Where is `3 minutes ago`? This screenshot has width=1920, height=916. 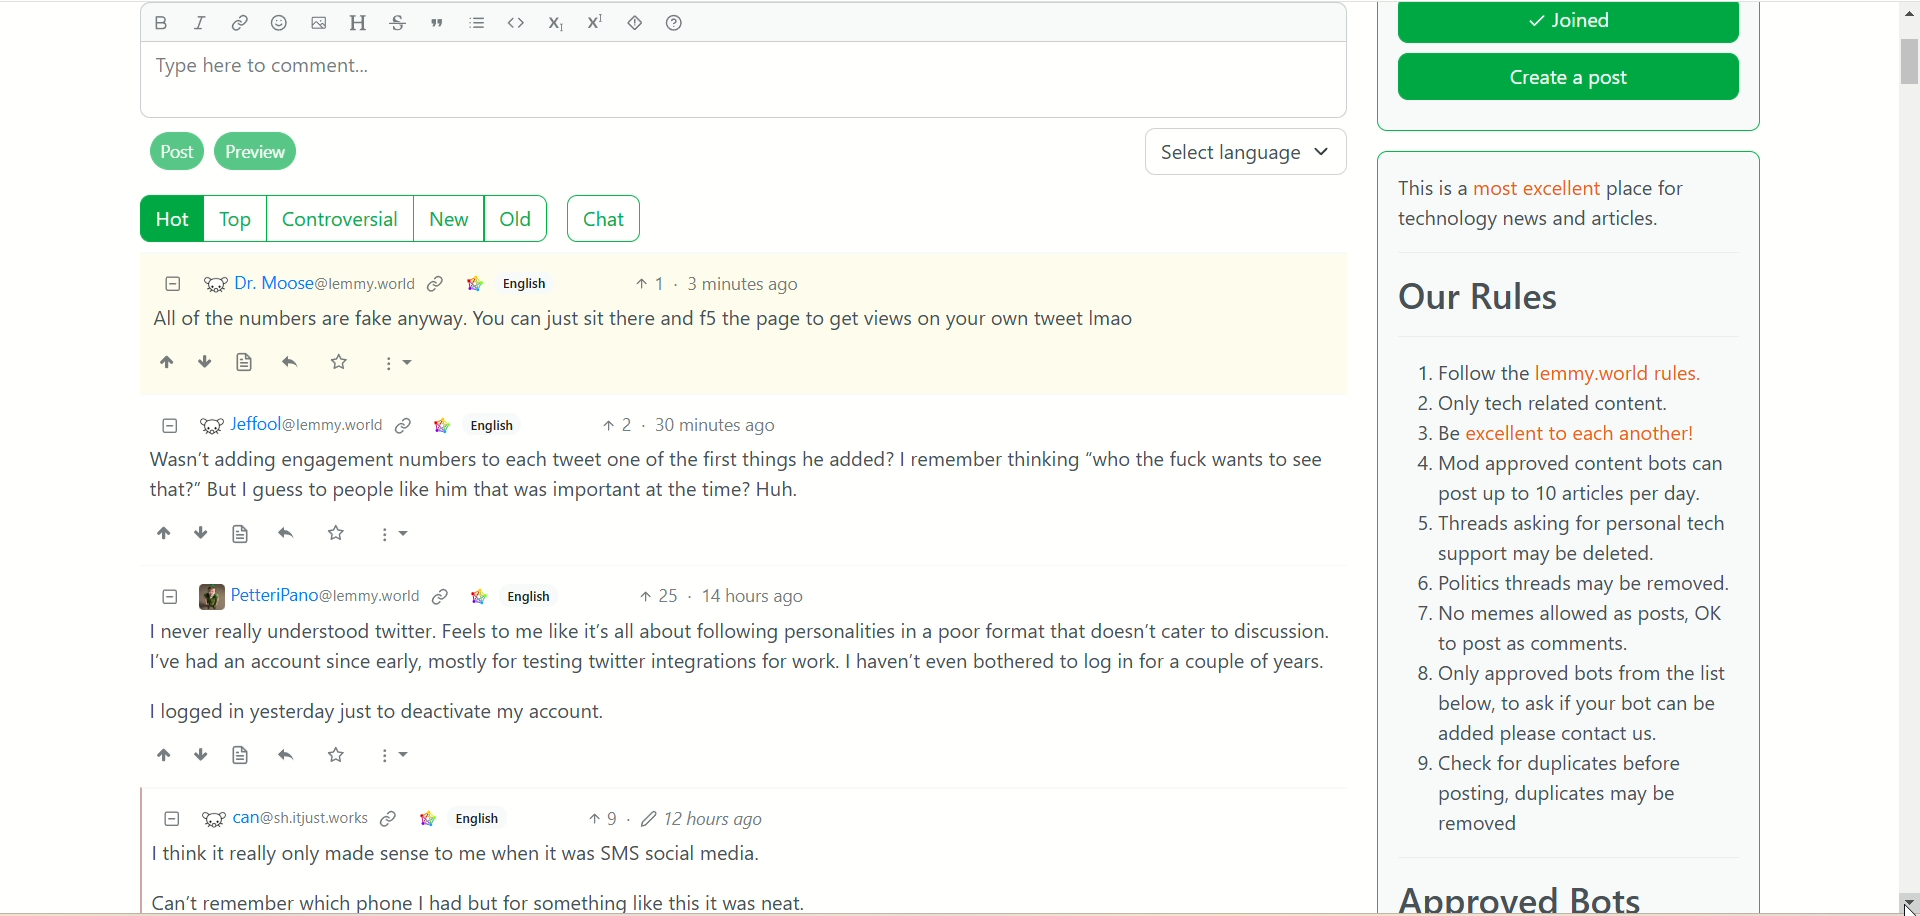
3 minutes ago is located at coordinates (745, 283).